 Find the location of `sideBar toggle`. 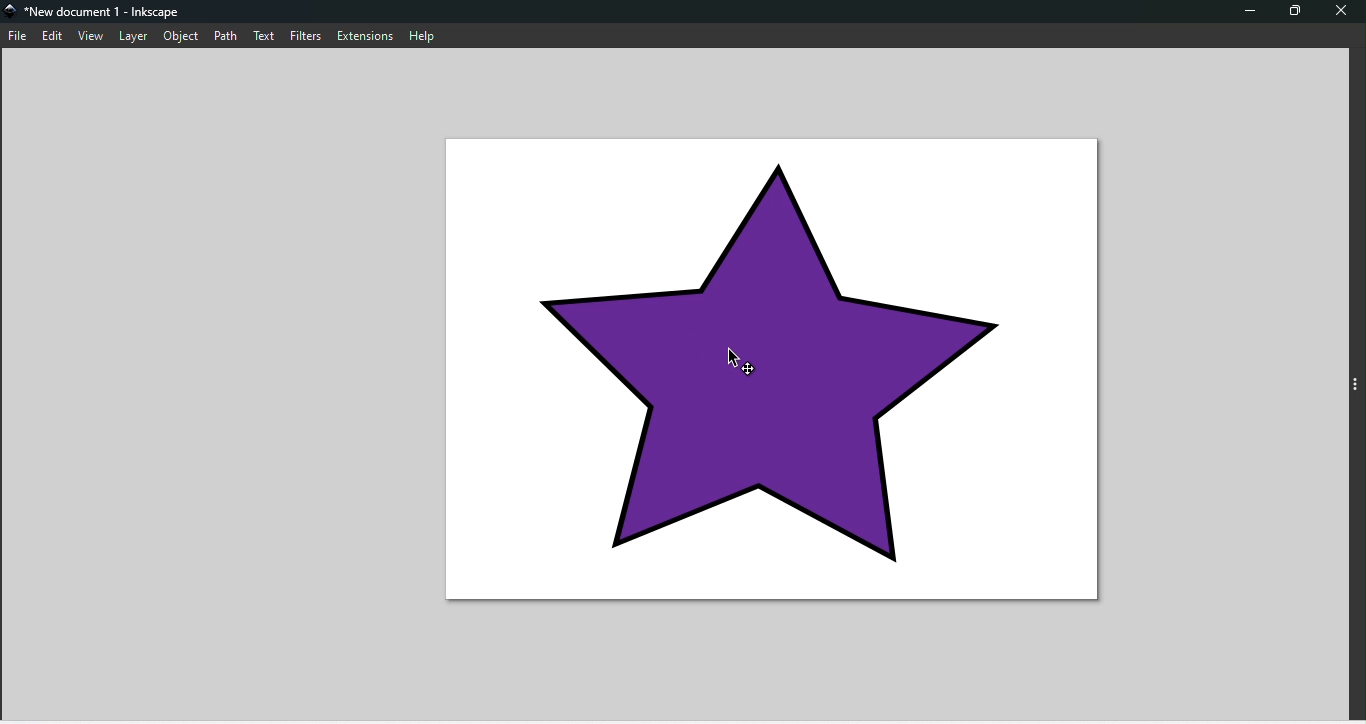

sideBar toggle is located at coordinates (1355, 386).